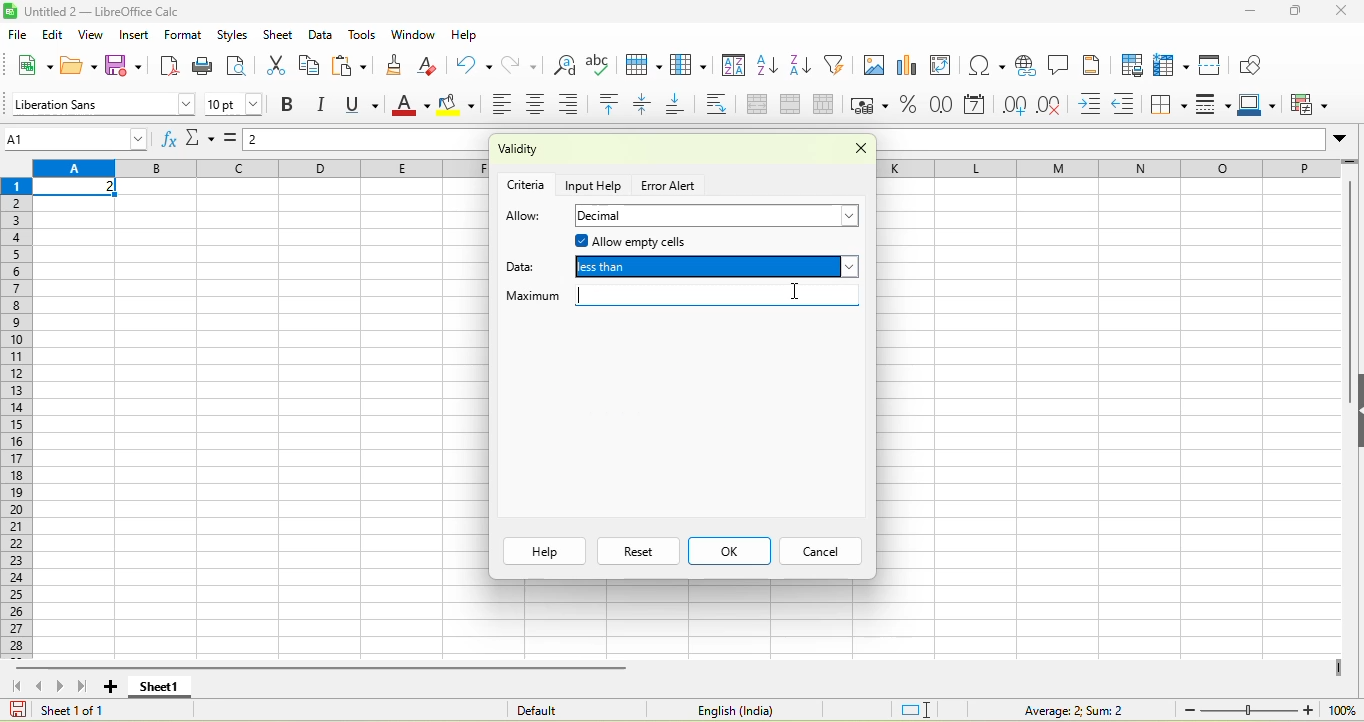  What do you see at coordinates (976, 106) in the screenshot?
I see `format as date` at bounding box center [976, 106].